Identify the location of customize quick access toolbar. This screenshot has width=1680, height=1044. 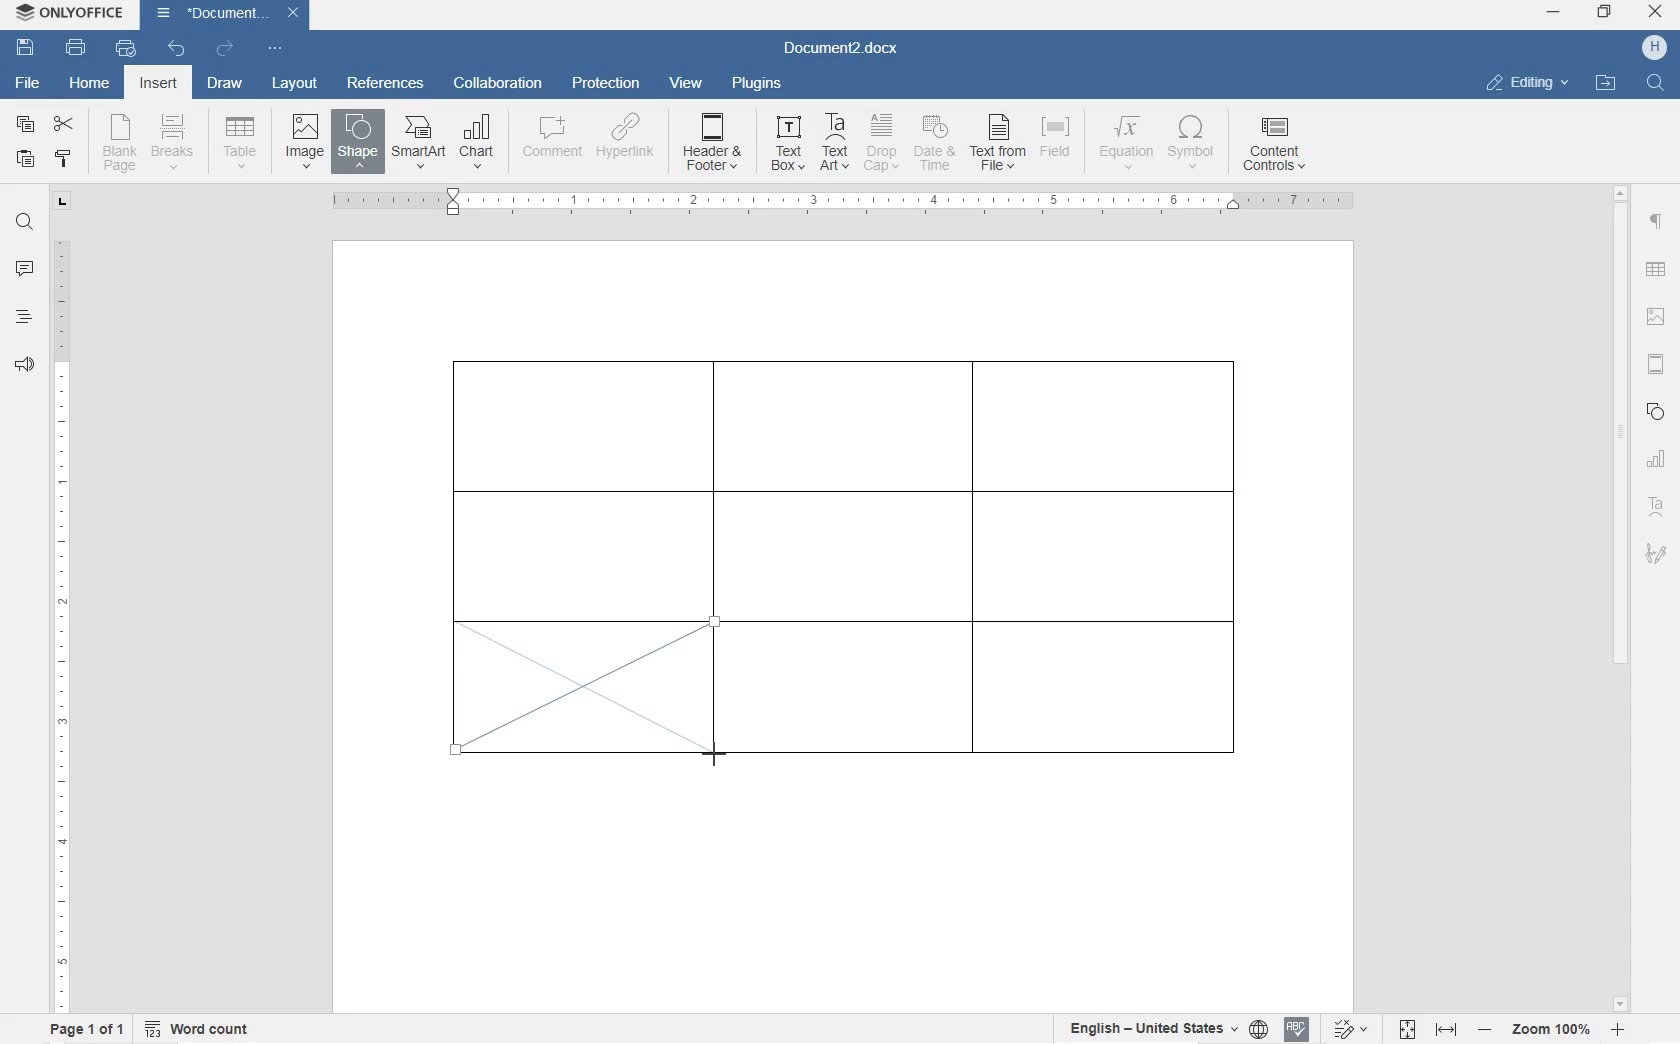
(274, 48).